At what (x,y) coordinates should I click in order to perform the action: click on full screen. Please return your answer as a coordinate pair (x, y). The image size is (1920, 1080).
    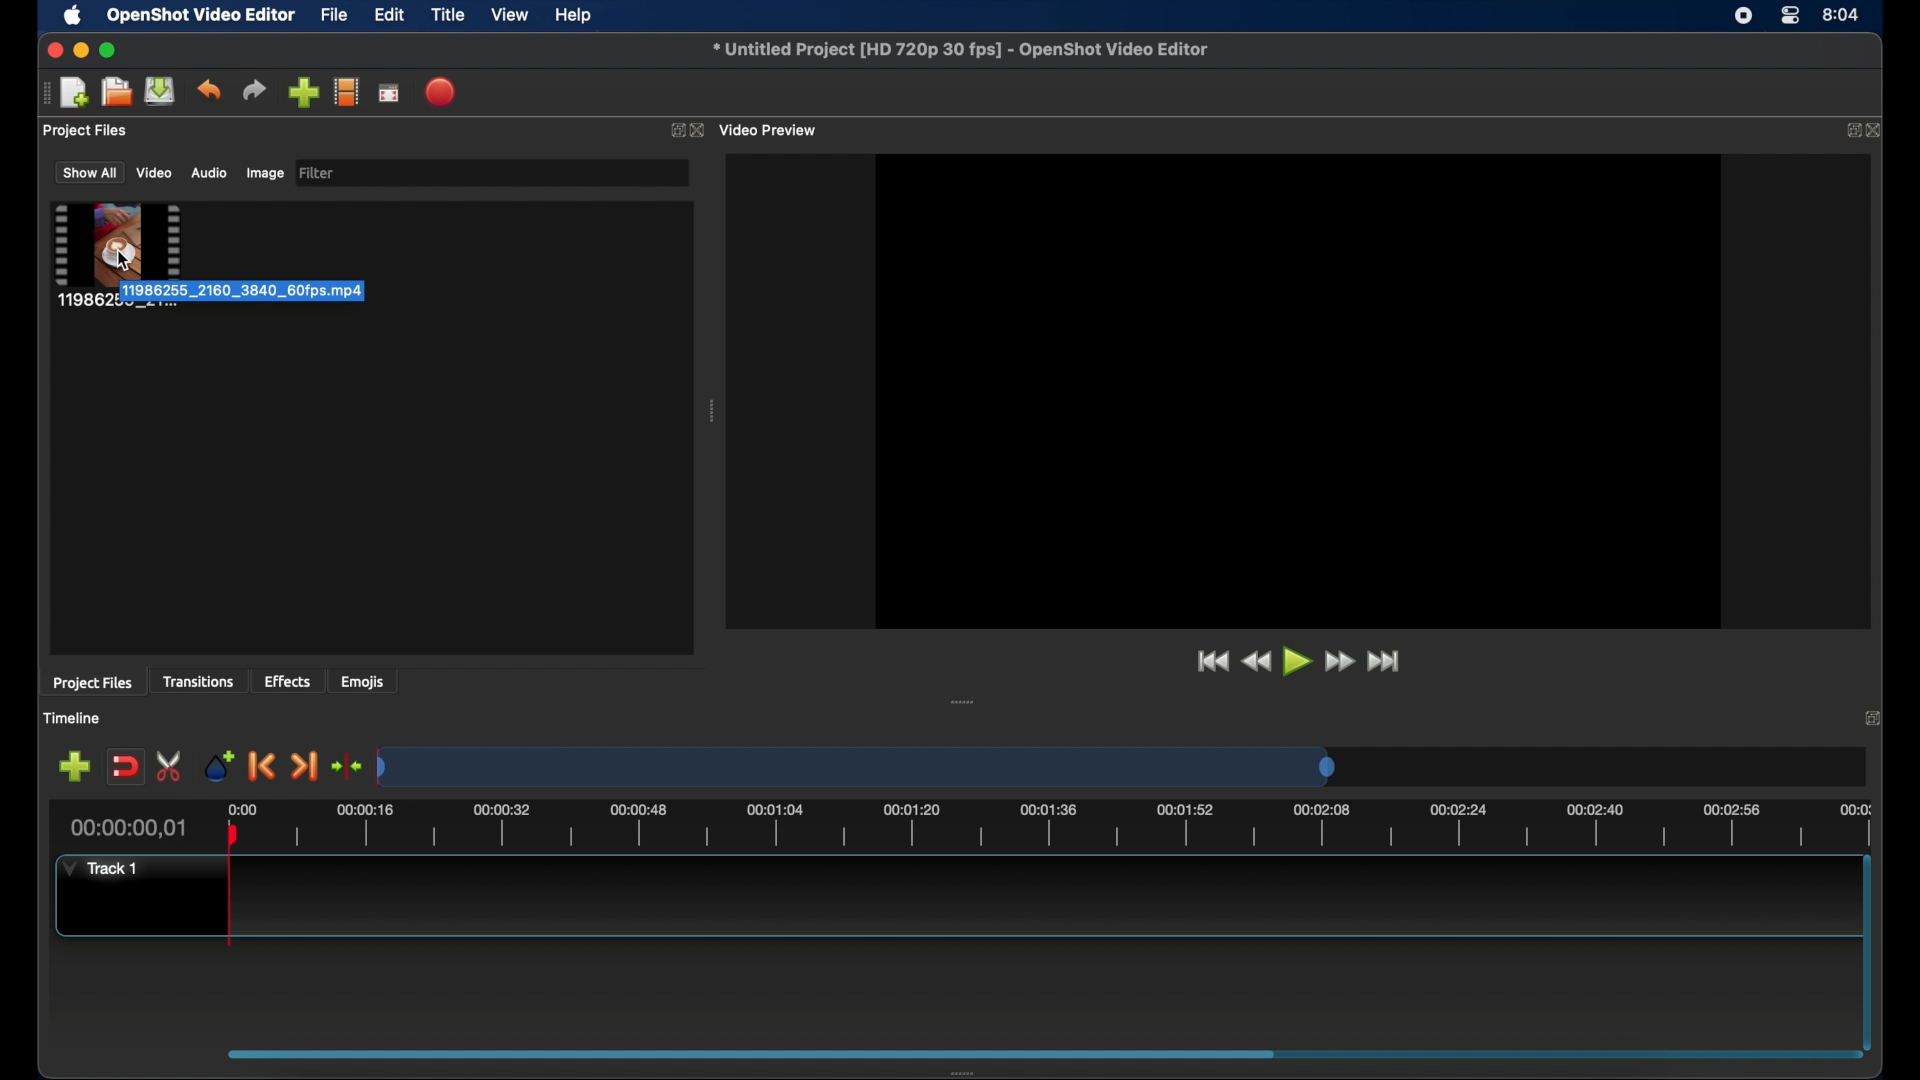
    Looking at the image, I should click on (389, 91).